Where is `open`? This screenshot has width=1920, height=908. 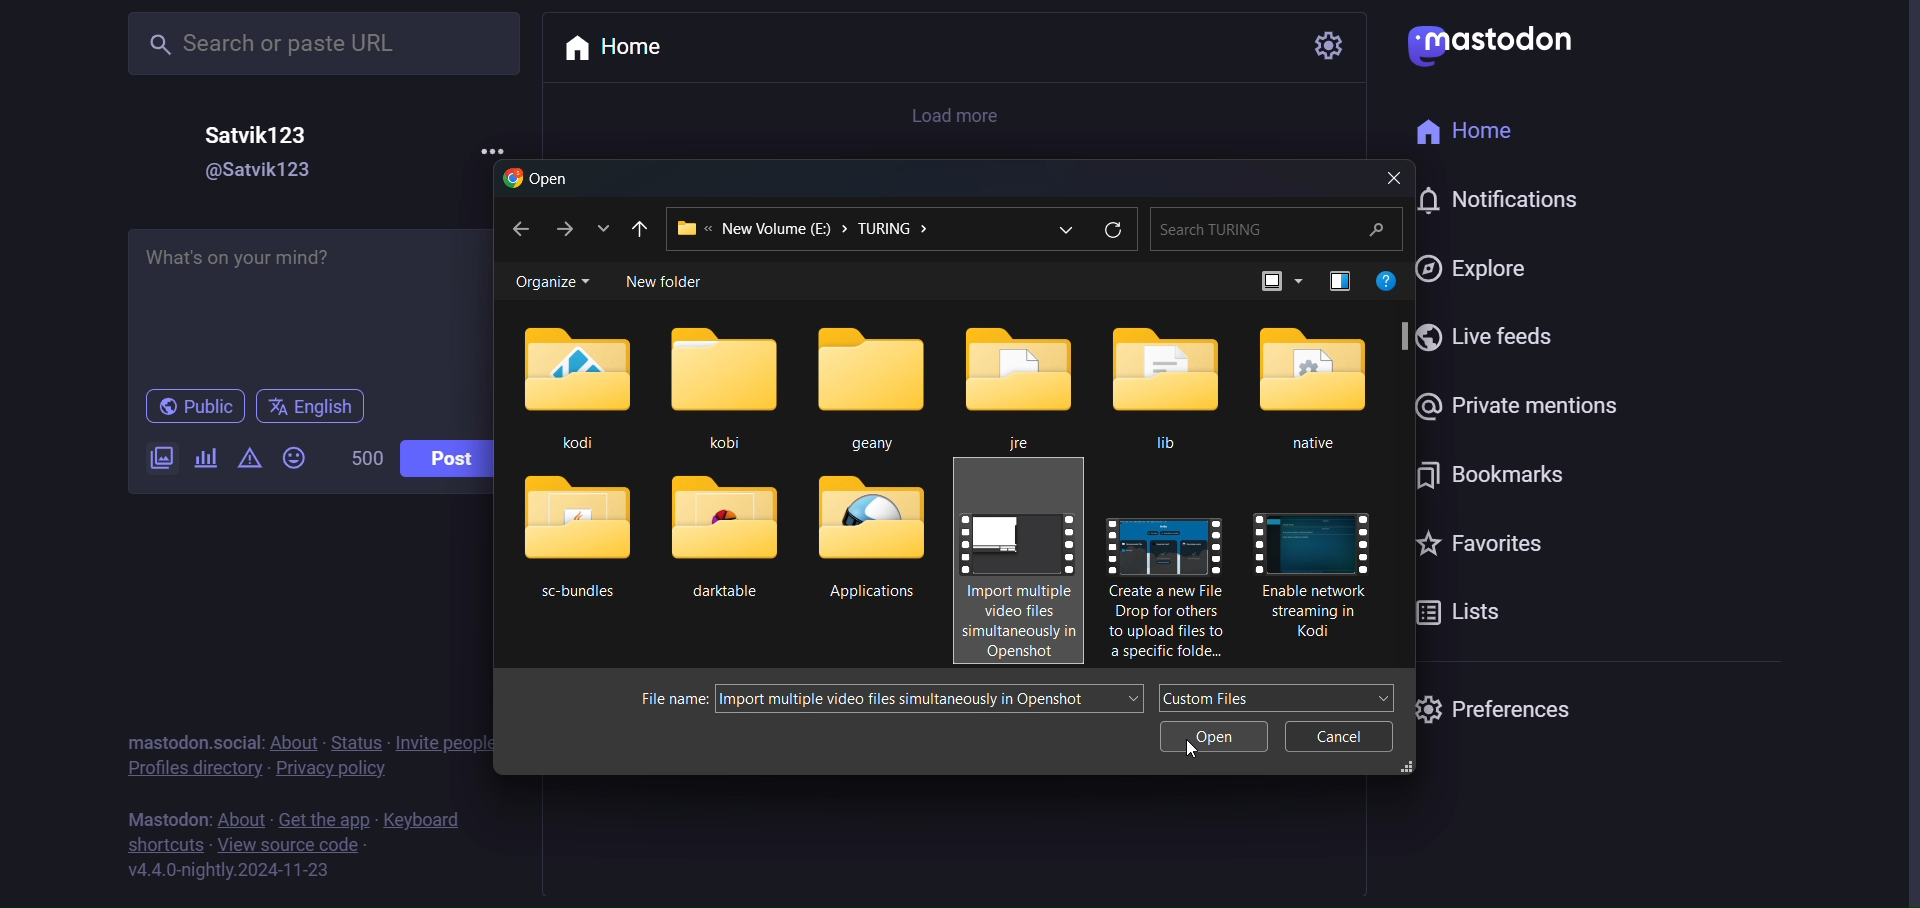 open is located at coordinates (1214, 740).